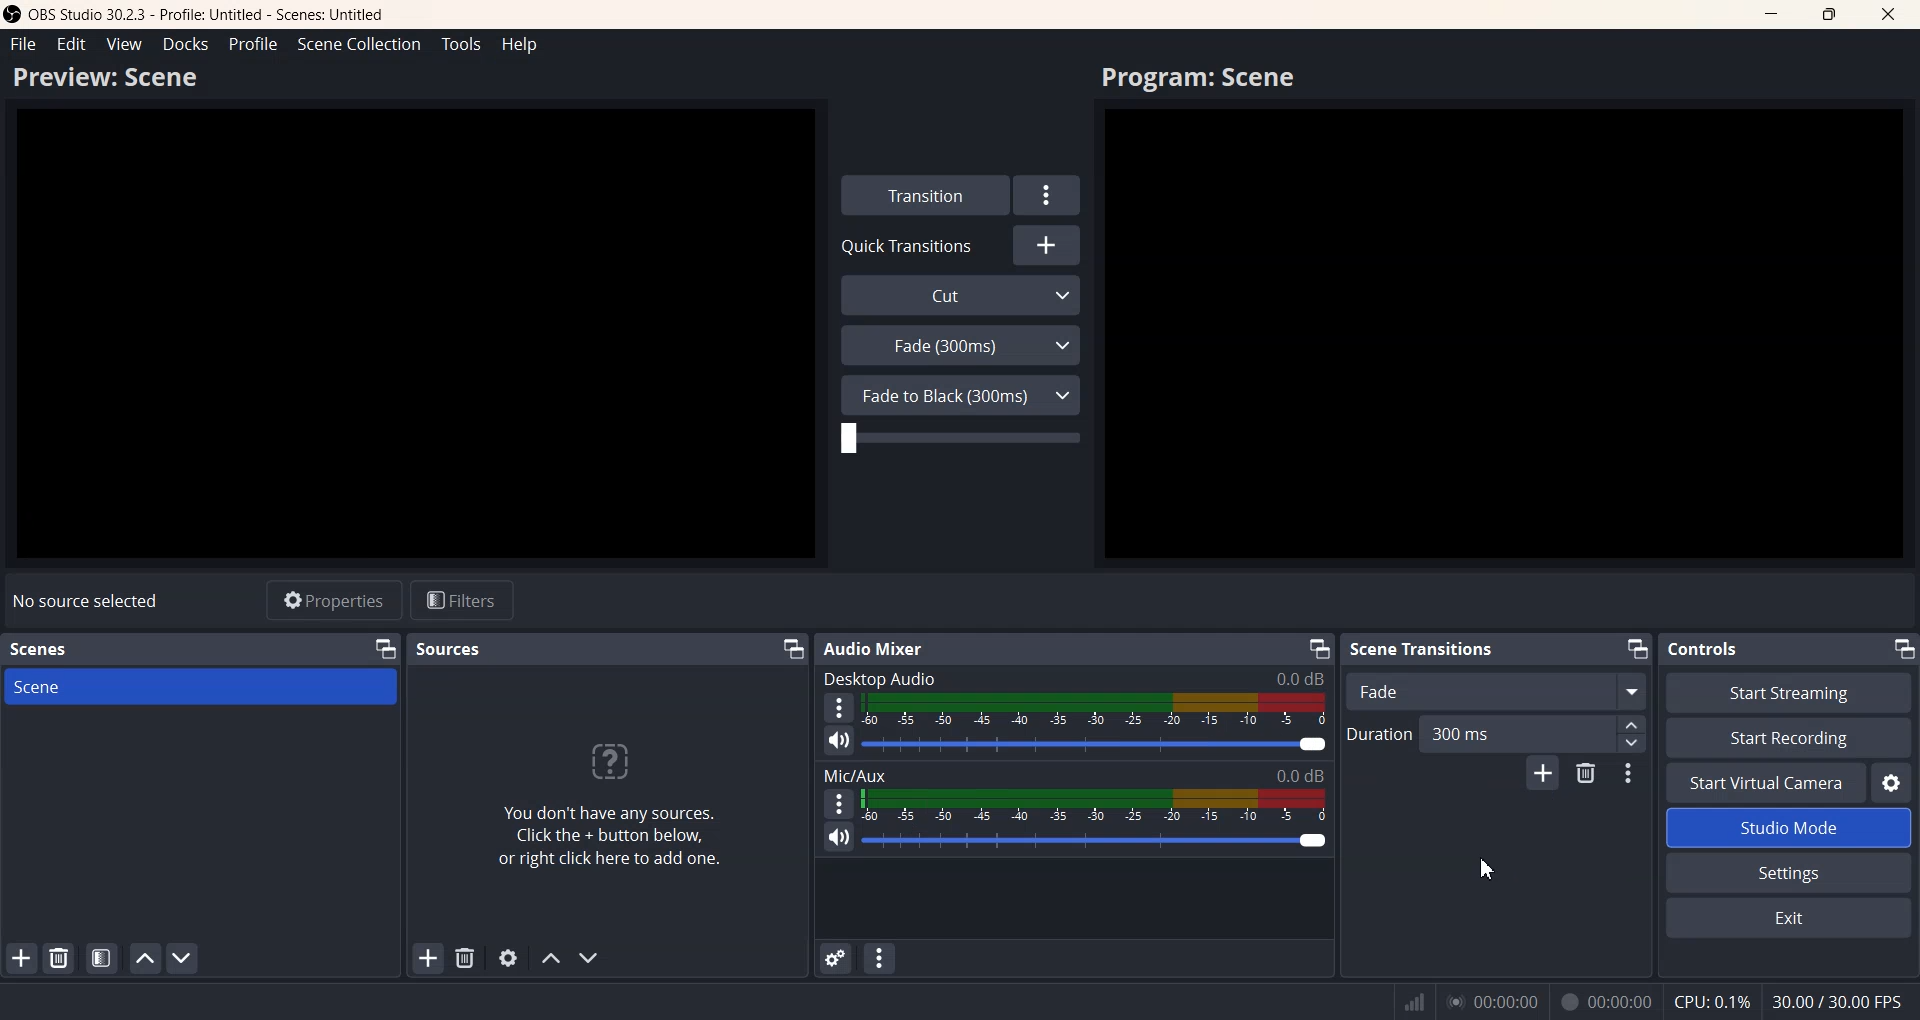  What do you see at coordinates (112, 76) in the screenshot?
I see `Preview Scene` at bounding box center [112, 76].